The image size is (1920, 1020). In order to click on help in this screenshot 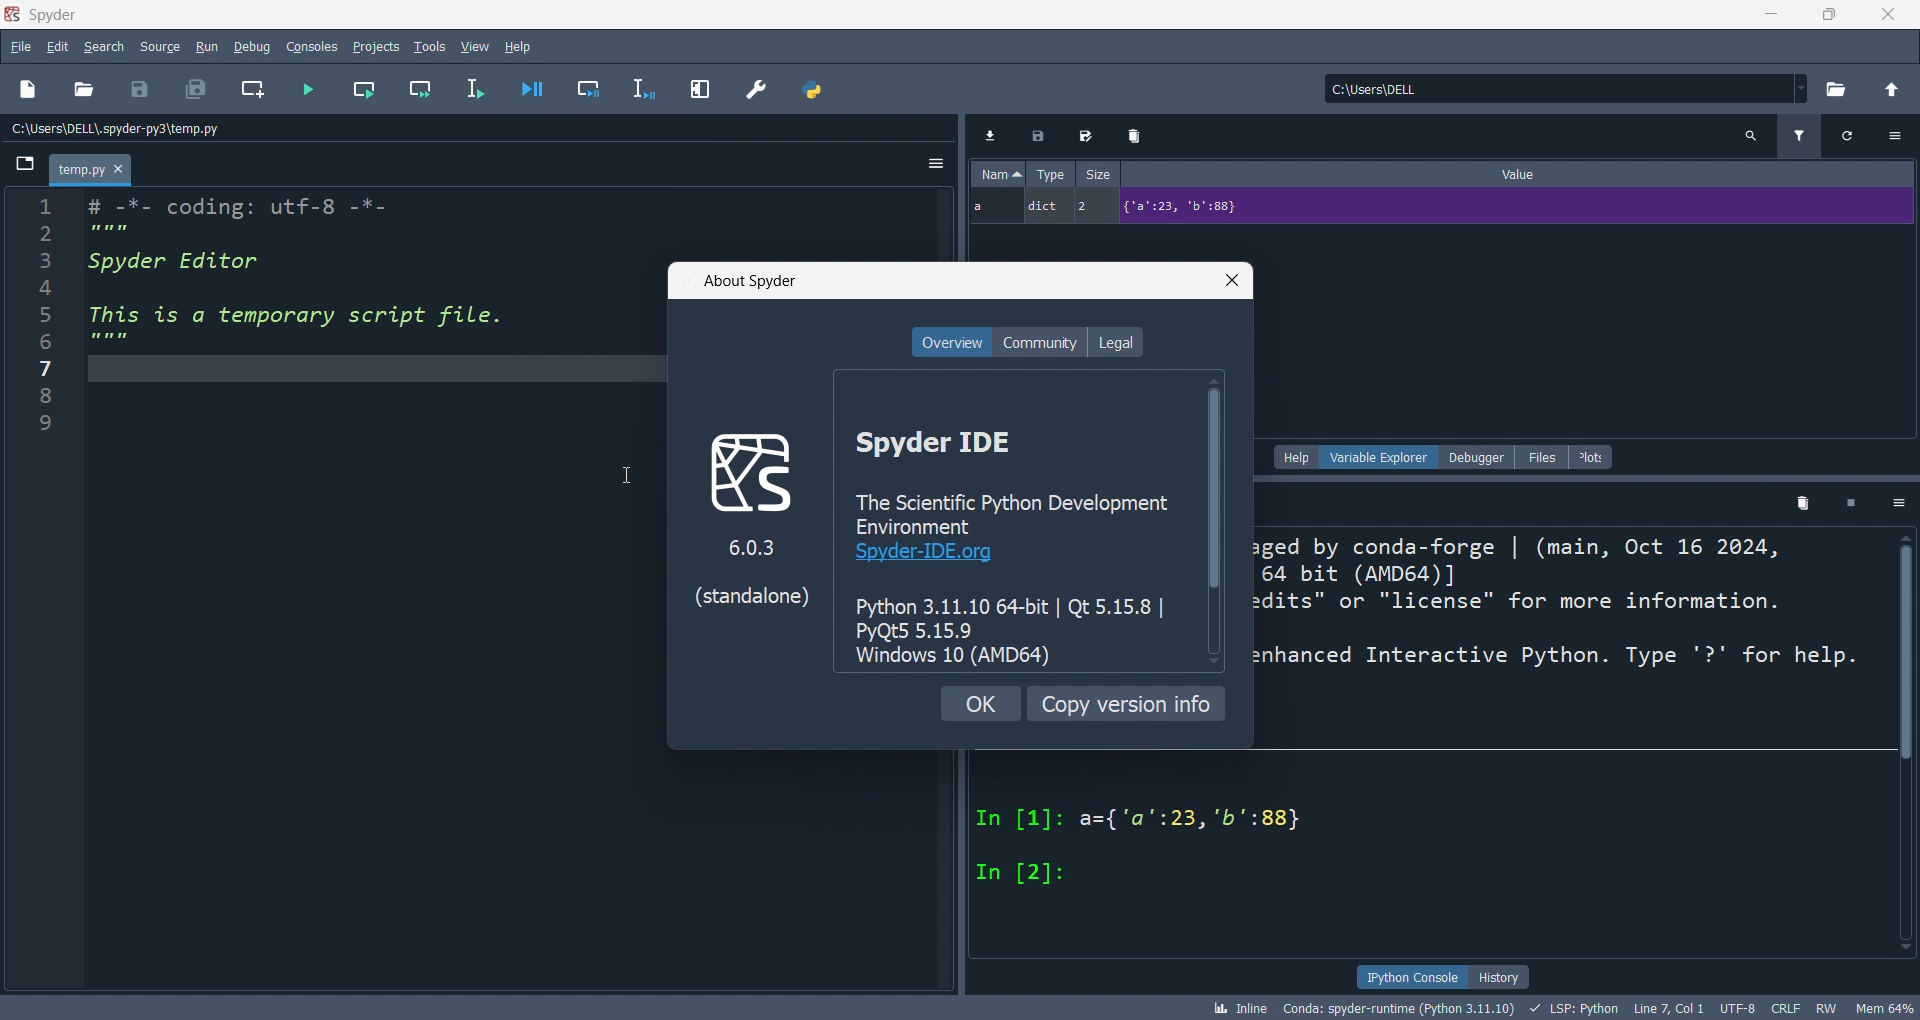, I will do `click(1296, 456)`.